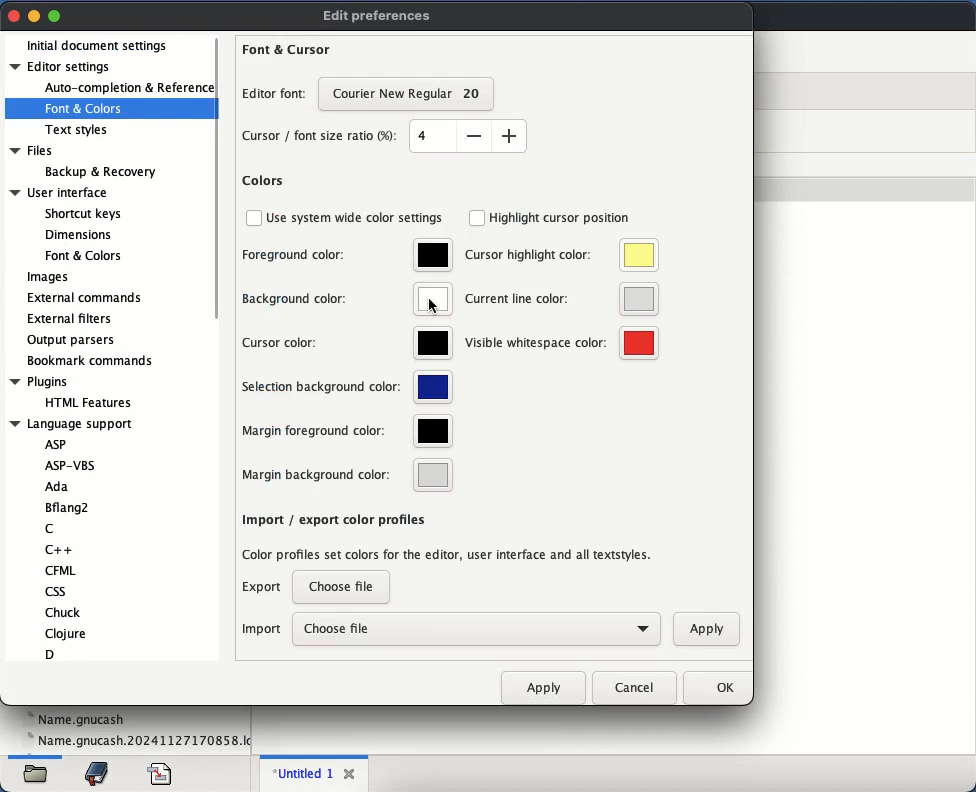  I want to click on Bflang2, so click(68, 506).